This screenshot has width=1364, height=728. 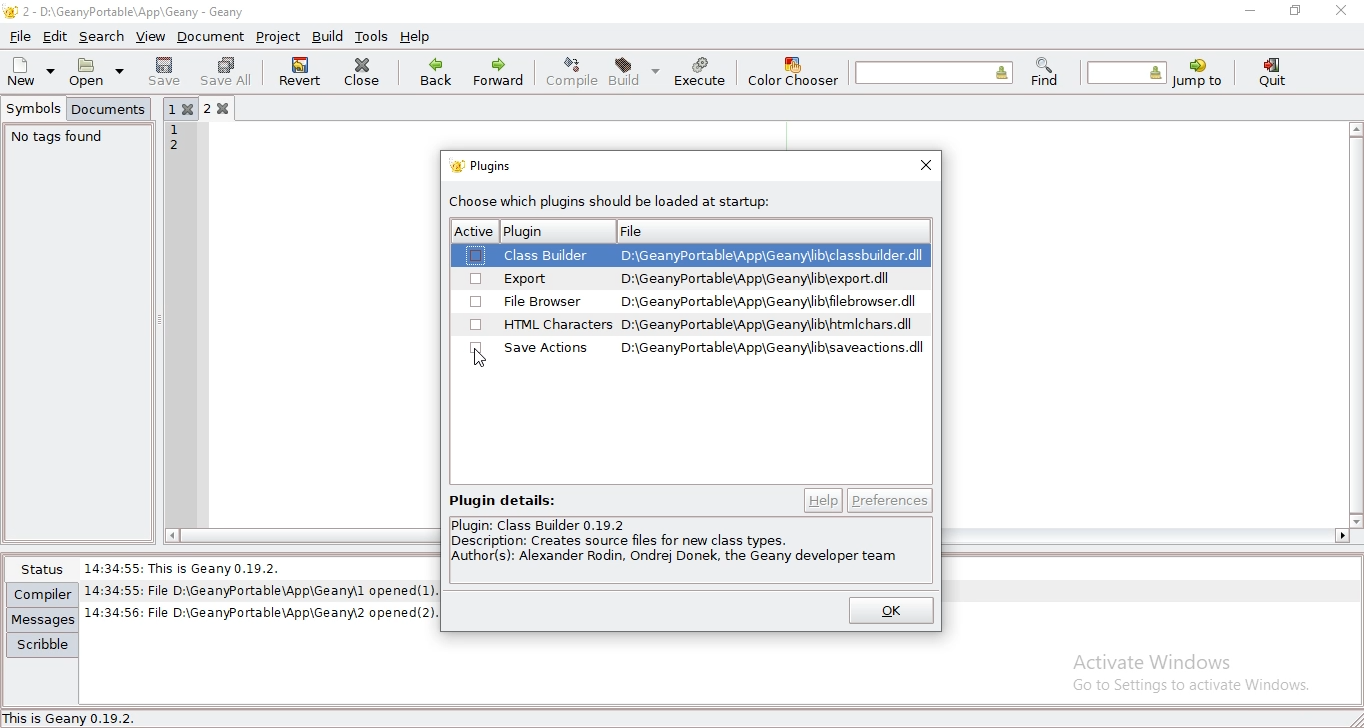 What do you see at coordinates (479, 361) in the screenshot?
I see `cursor` at bounding box center [479, 361].